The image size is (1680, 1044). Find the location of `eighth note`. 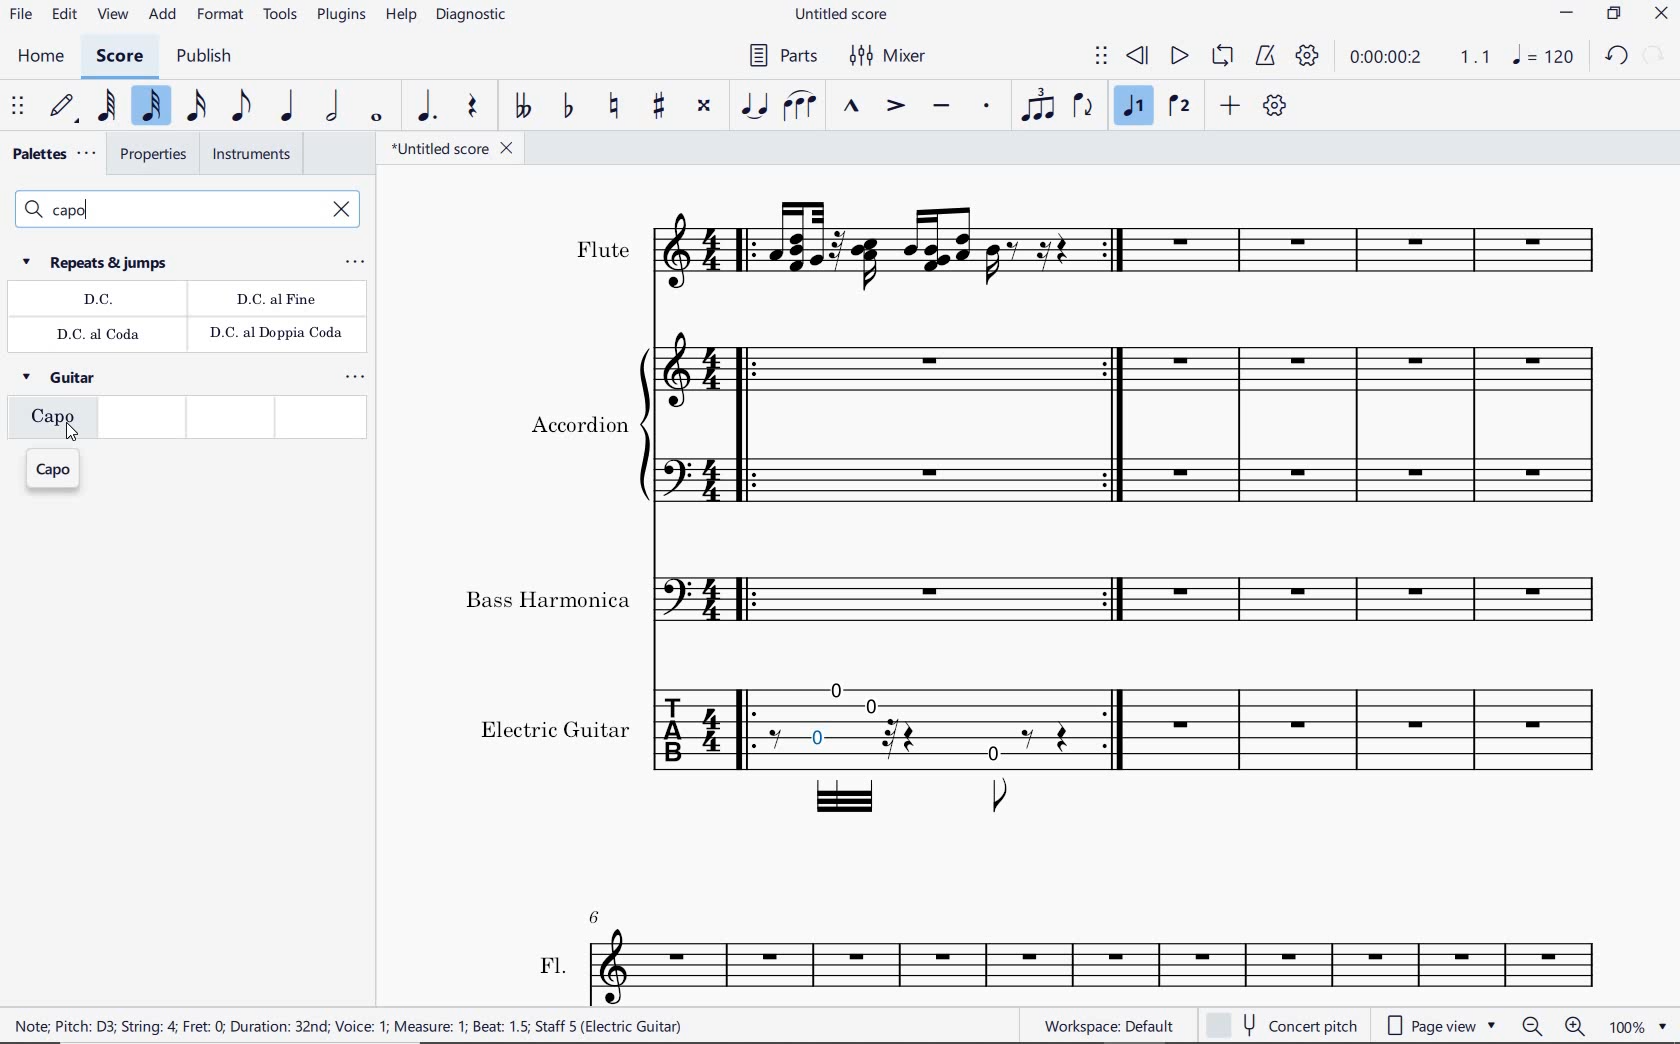

eighth note is located at coordinates (242, 106).